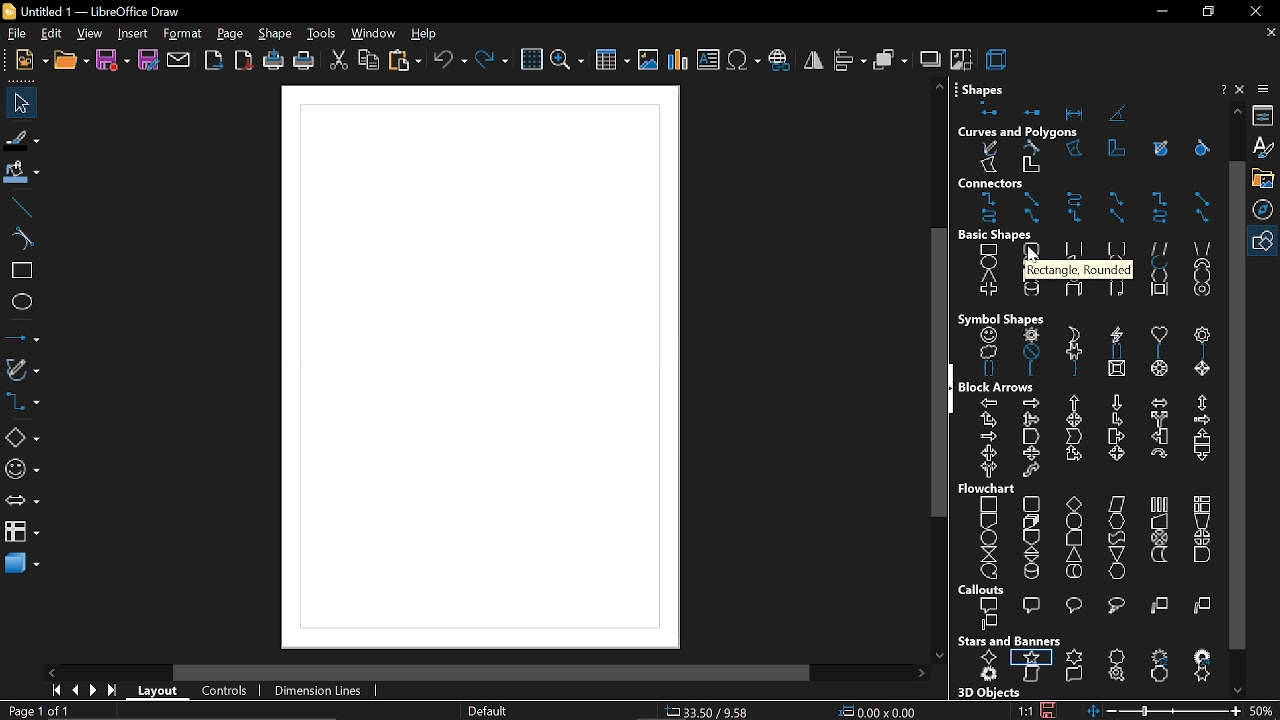  I want to click on vertical scrollbar, so click(1236, 404).